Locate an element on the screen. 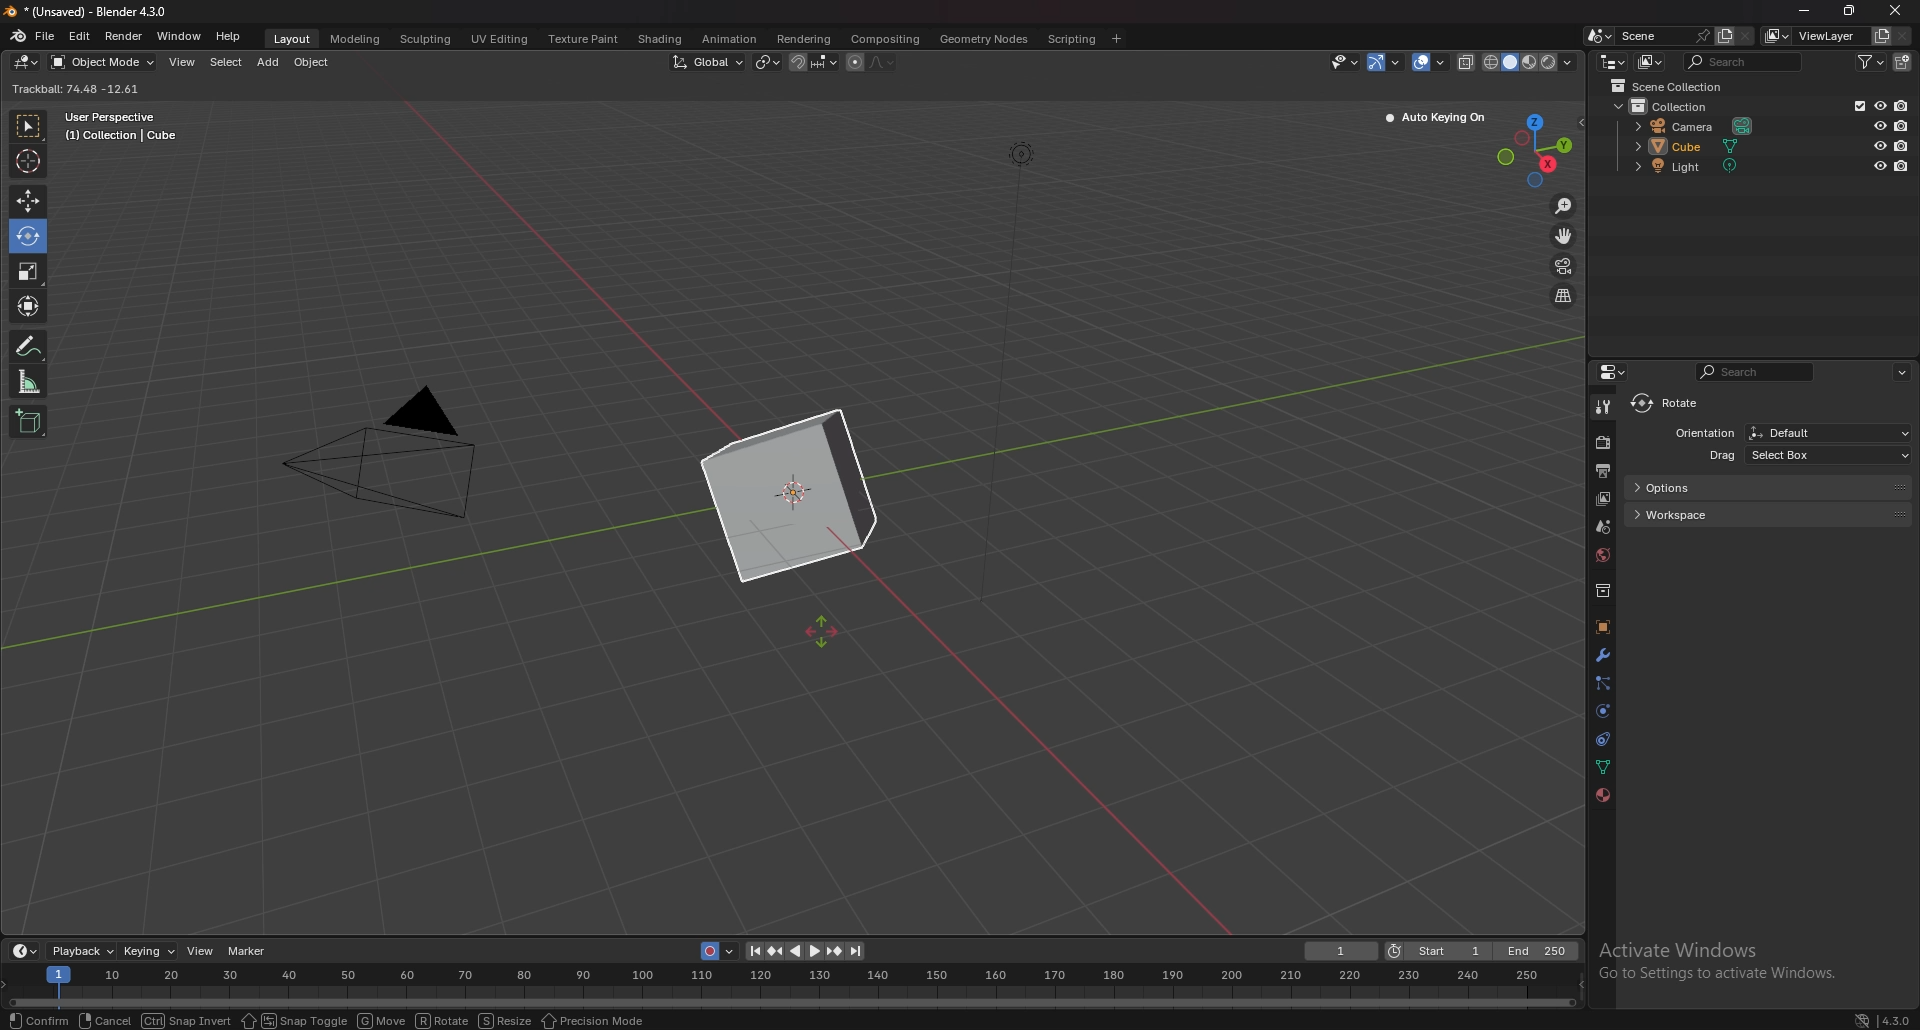 Image resolution: width=1920 pixels, height=1030 pixels. snap toggle is located at coordinates (291, 1020).